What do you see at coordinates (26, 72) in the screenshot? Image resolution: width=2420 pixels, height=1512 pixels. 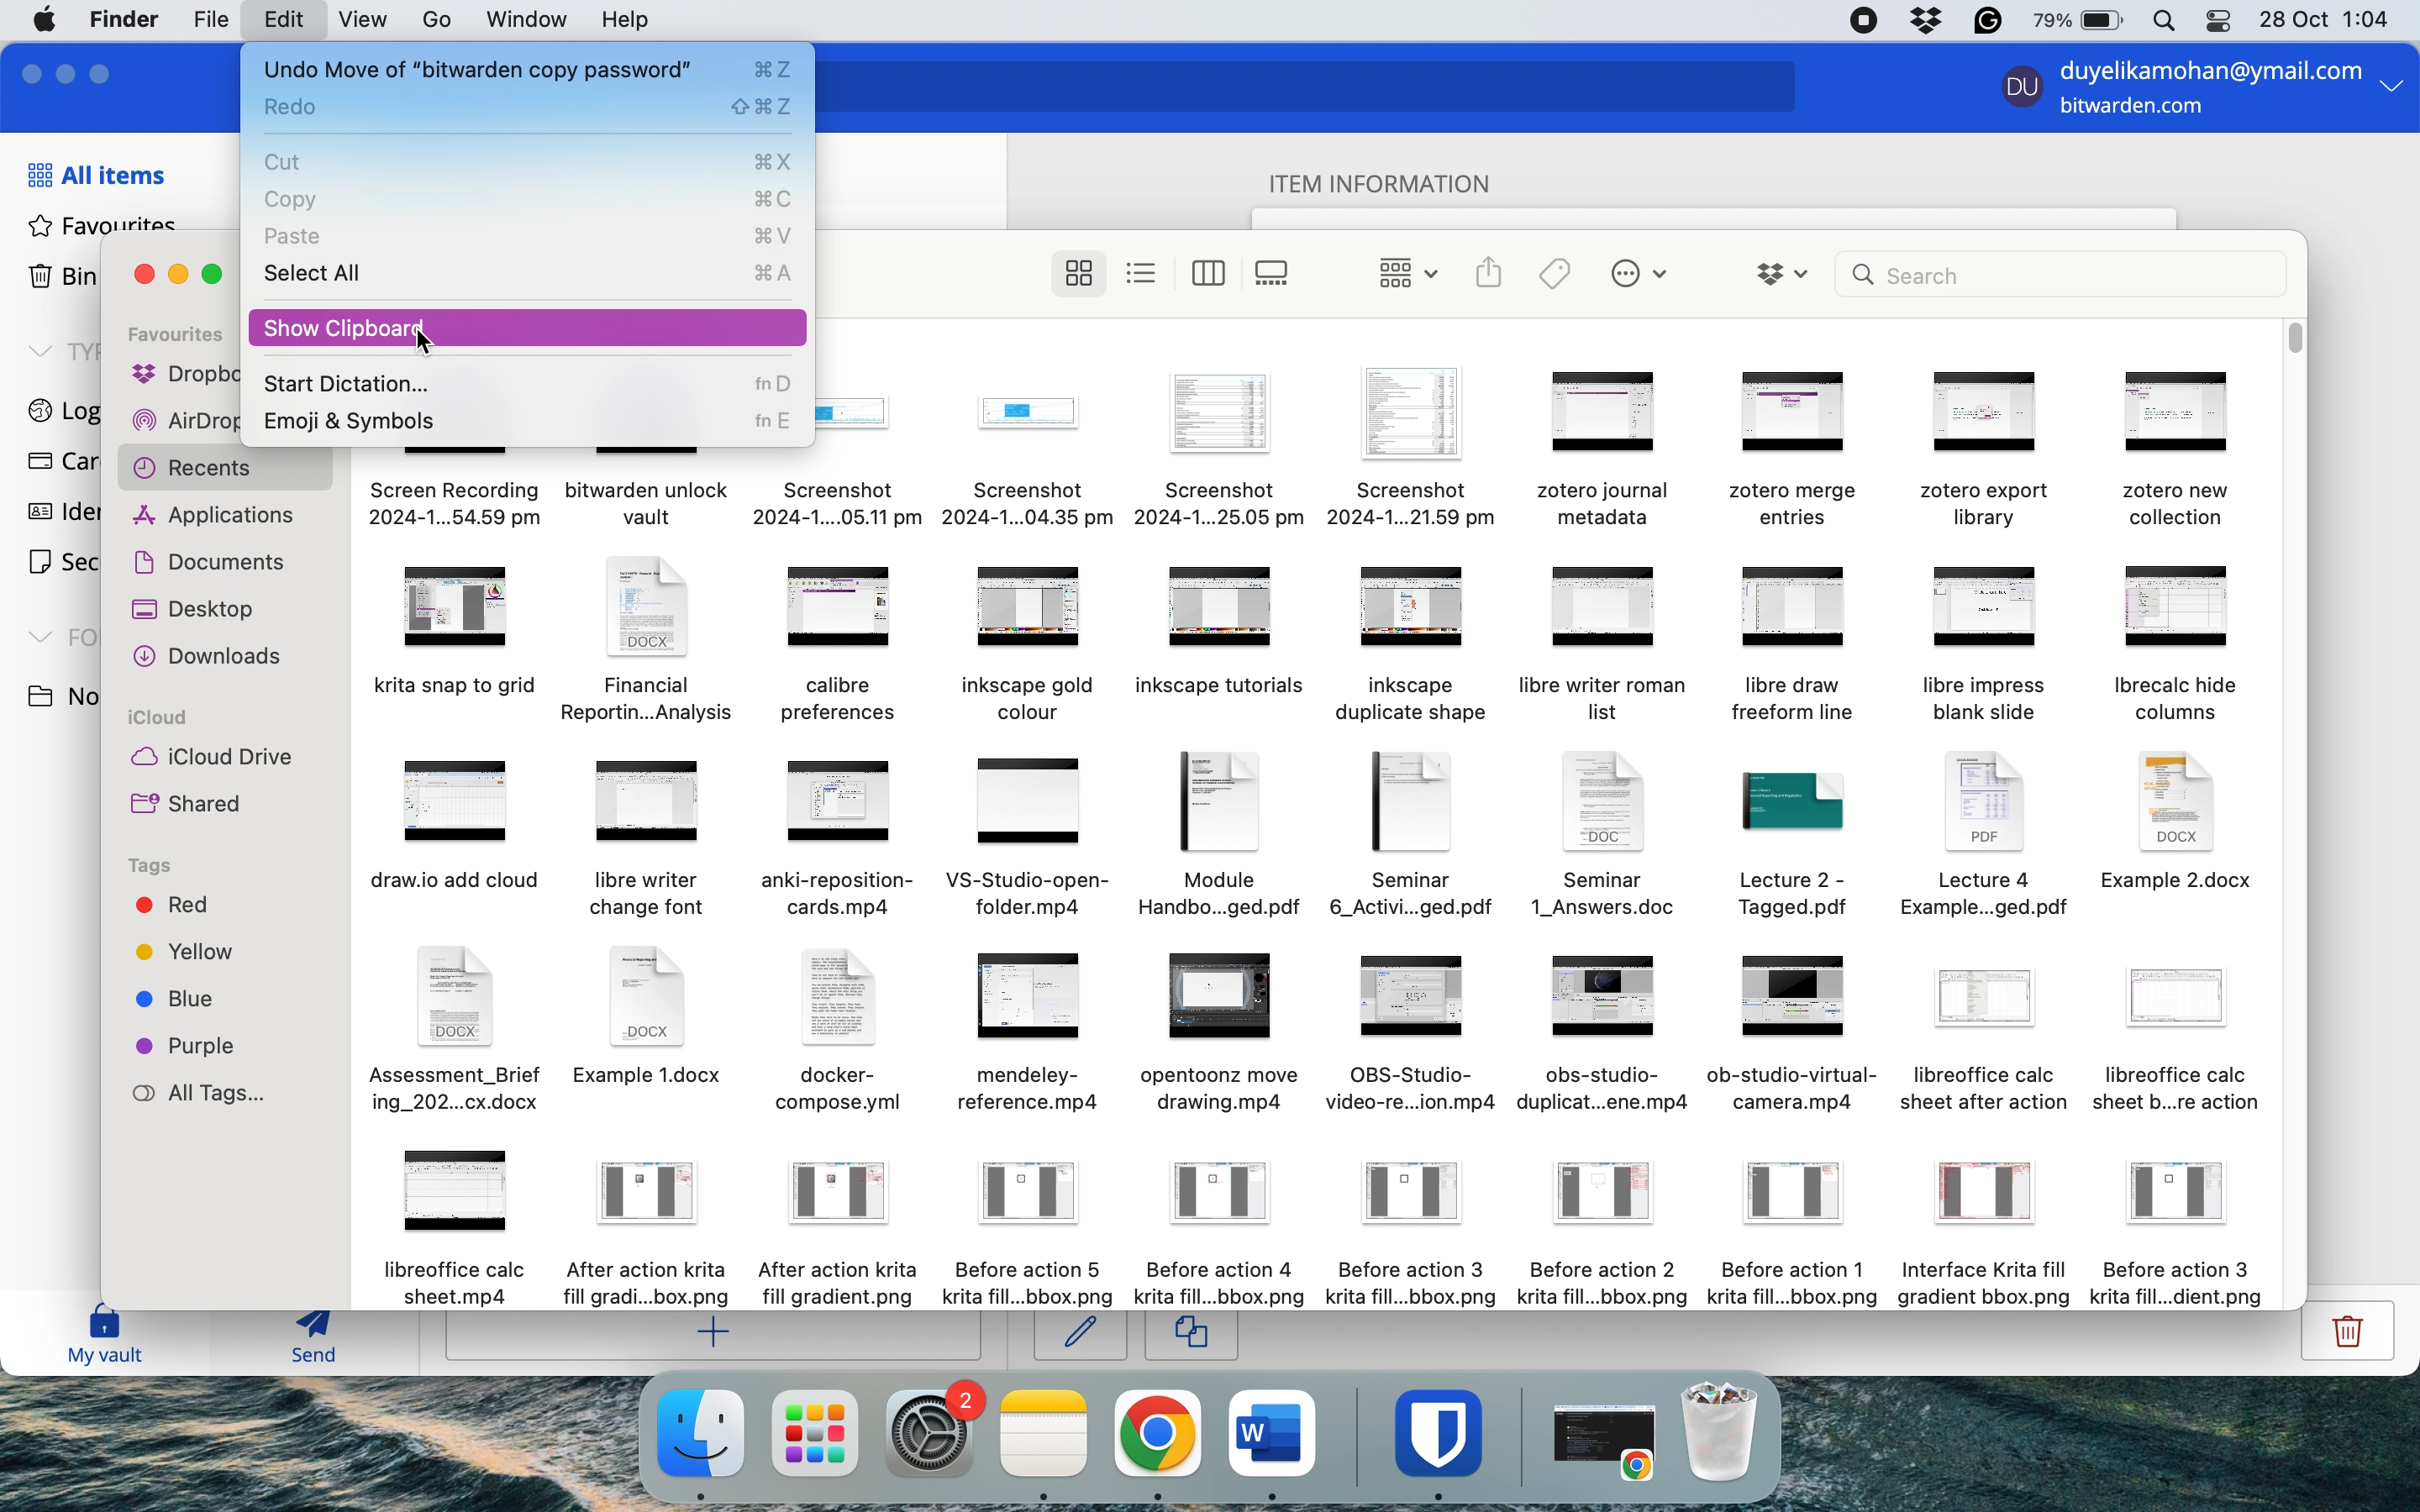 I see `close` at bounding box center [26, 72].